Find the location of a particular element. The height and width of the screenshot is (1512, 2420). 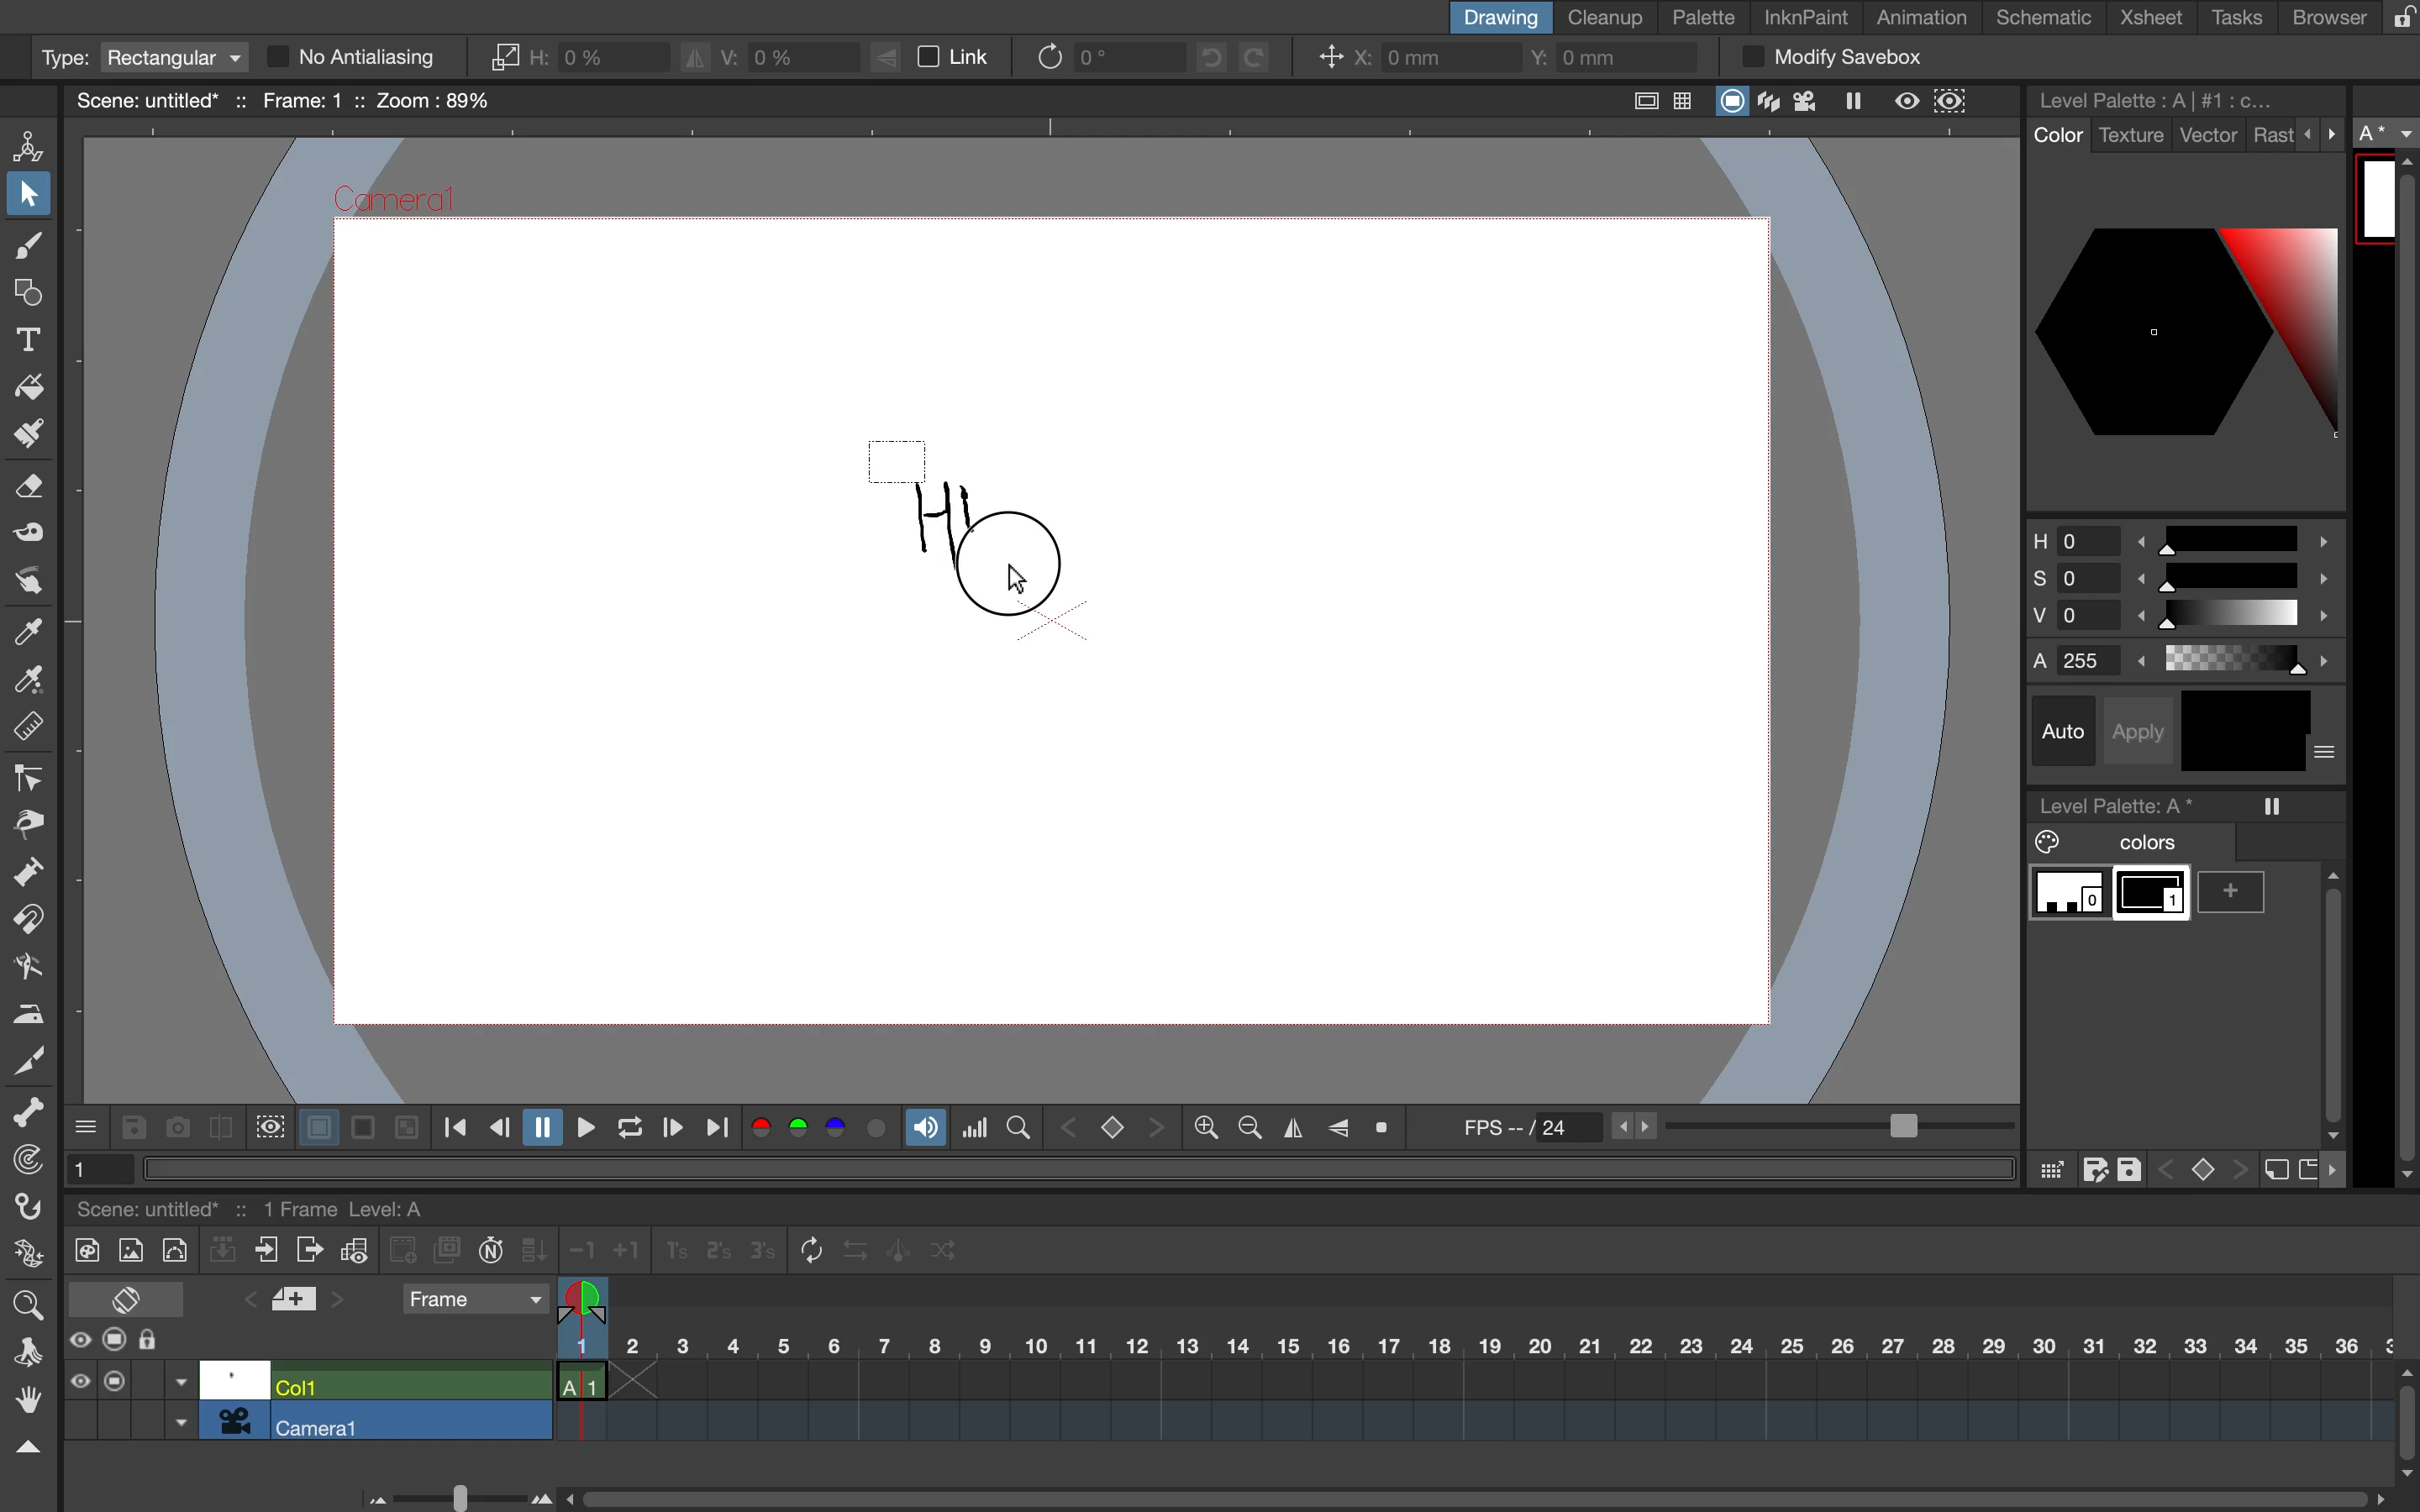

save as is located at coordinates (2095, 1170).